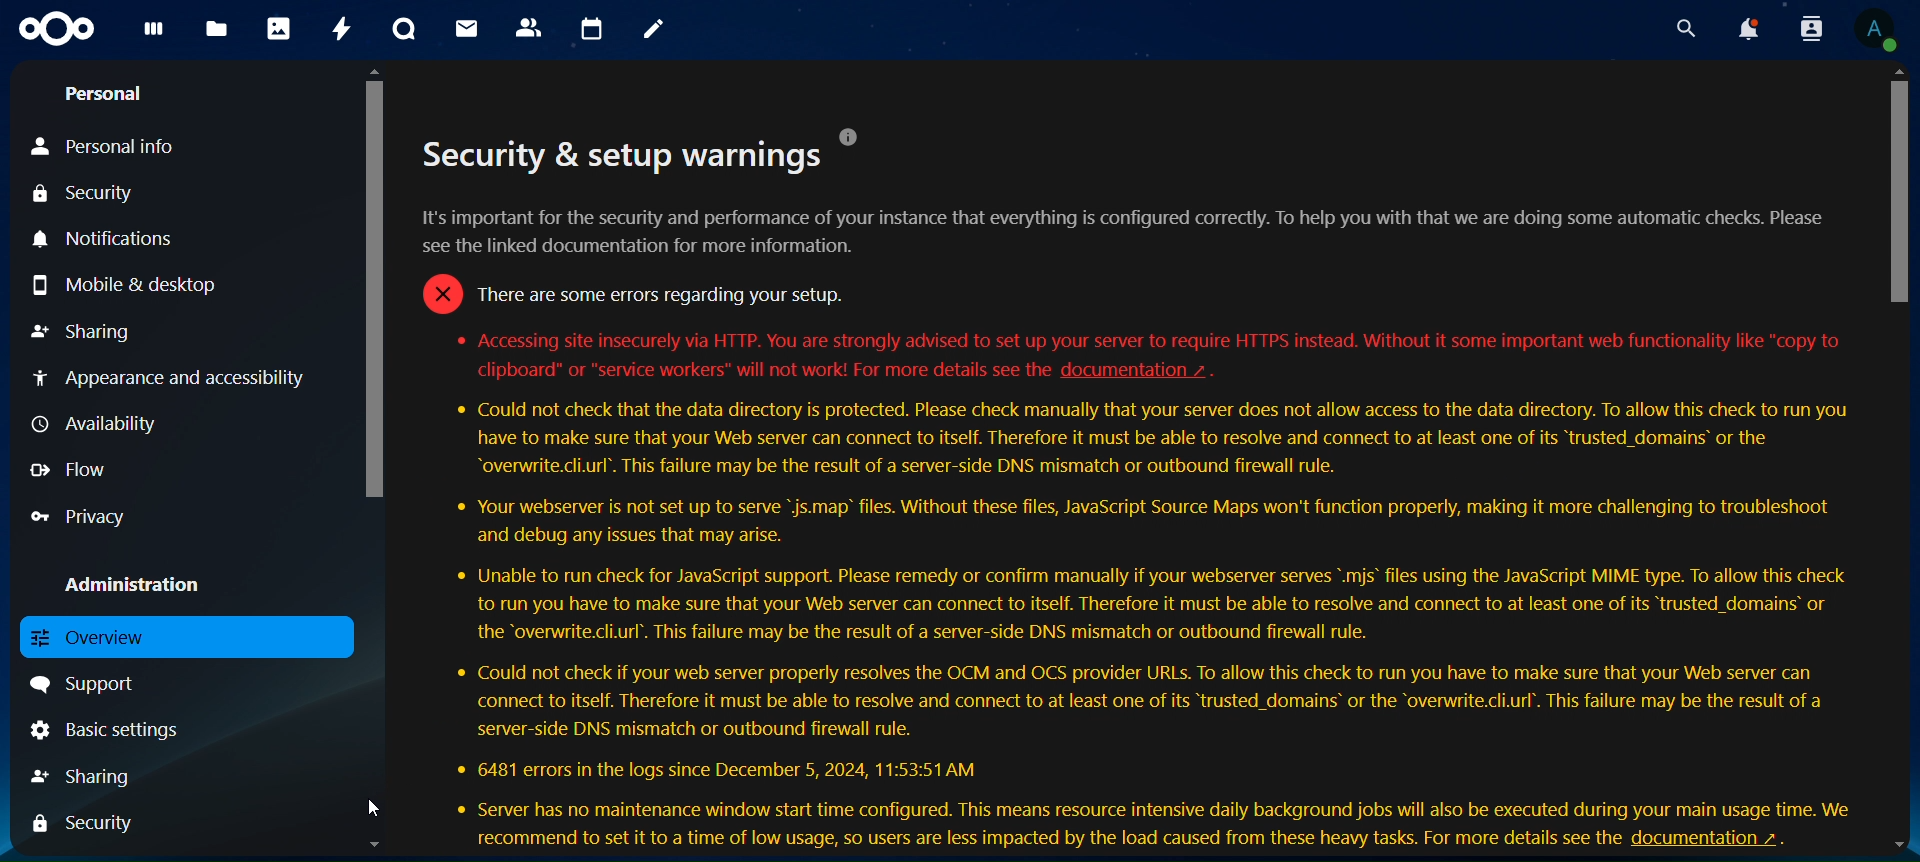  What do you see at coordinates (595, 30) in the screenshot?
I see `calendar` at bounding box center [595, 30].